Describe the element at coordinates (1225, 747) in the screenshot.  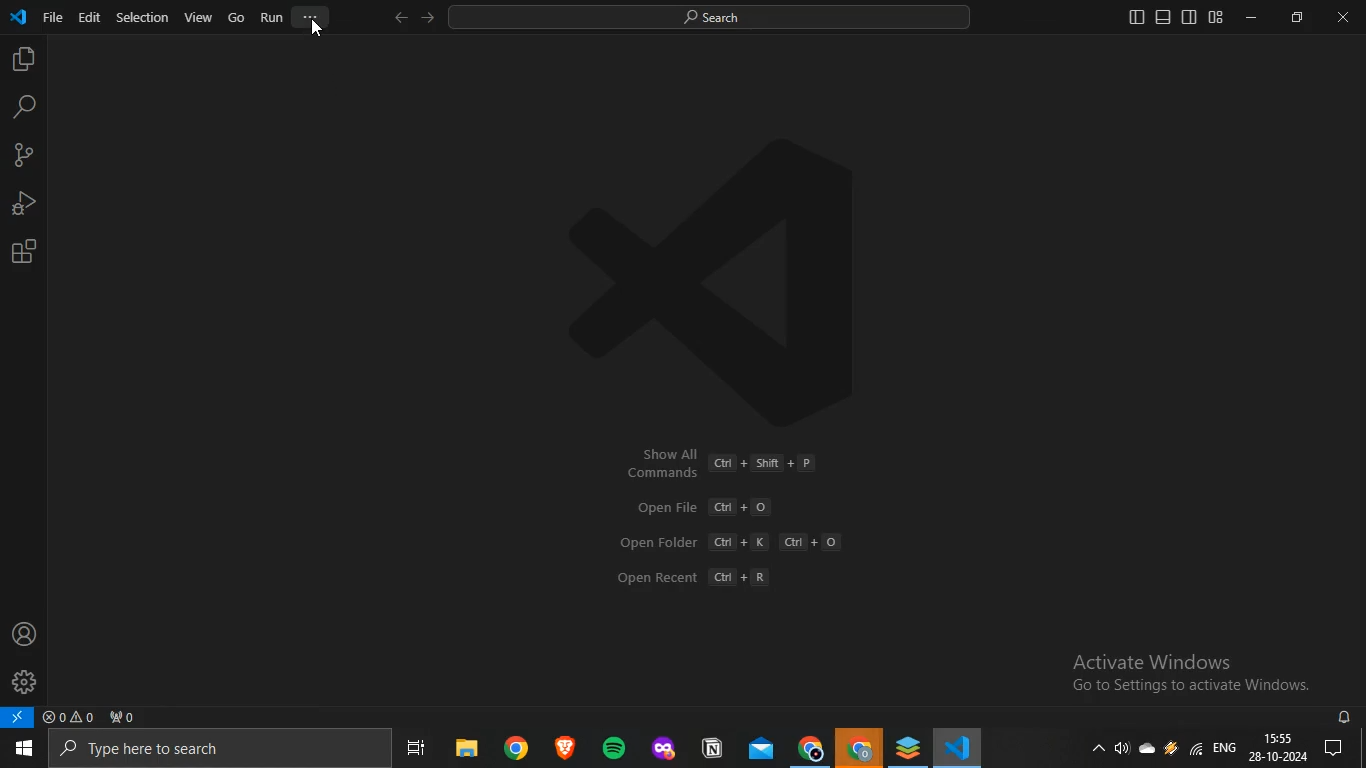
I see `english` at that location.